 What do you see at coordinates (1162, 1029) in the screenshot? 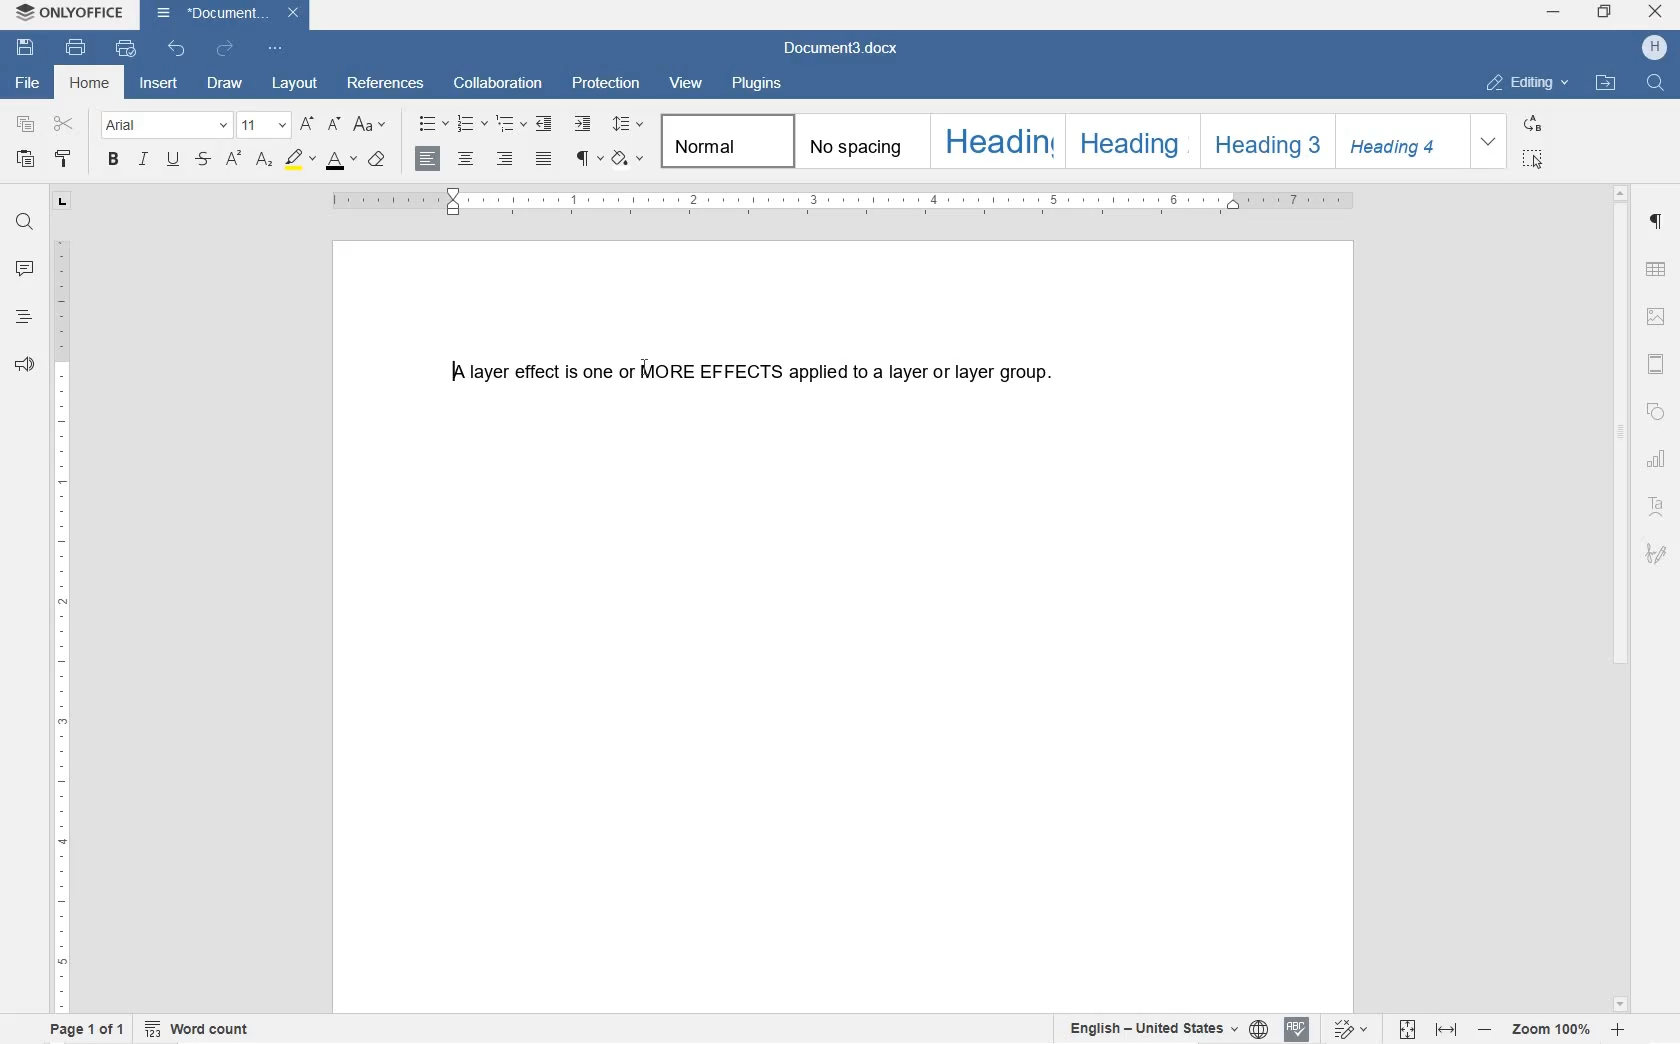
I see `SET TEXT OR DOCUMENT LANGUAGE` at bounding box center [1162, 1029].